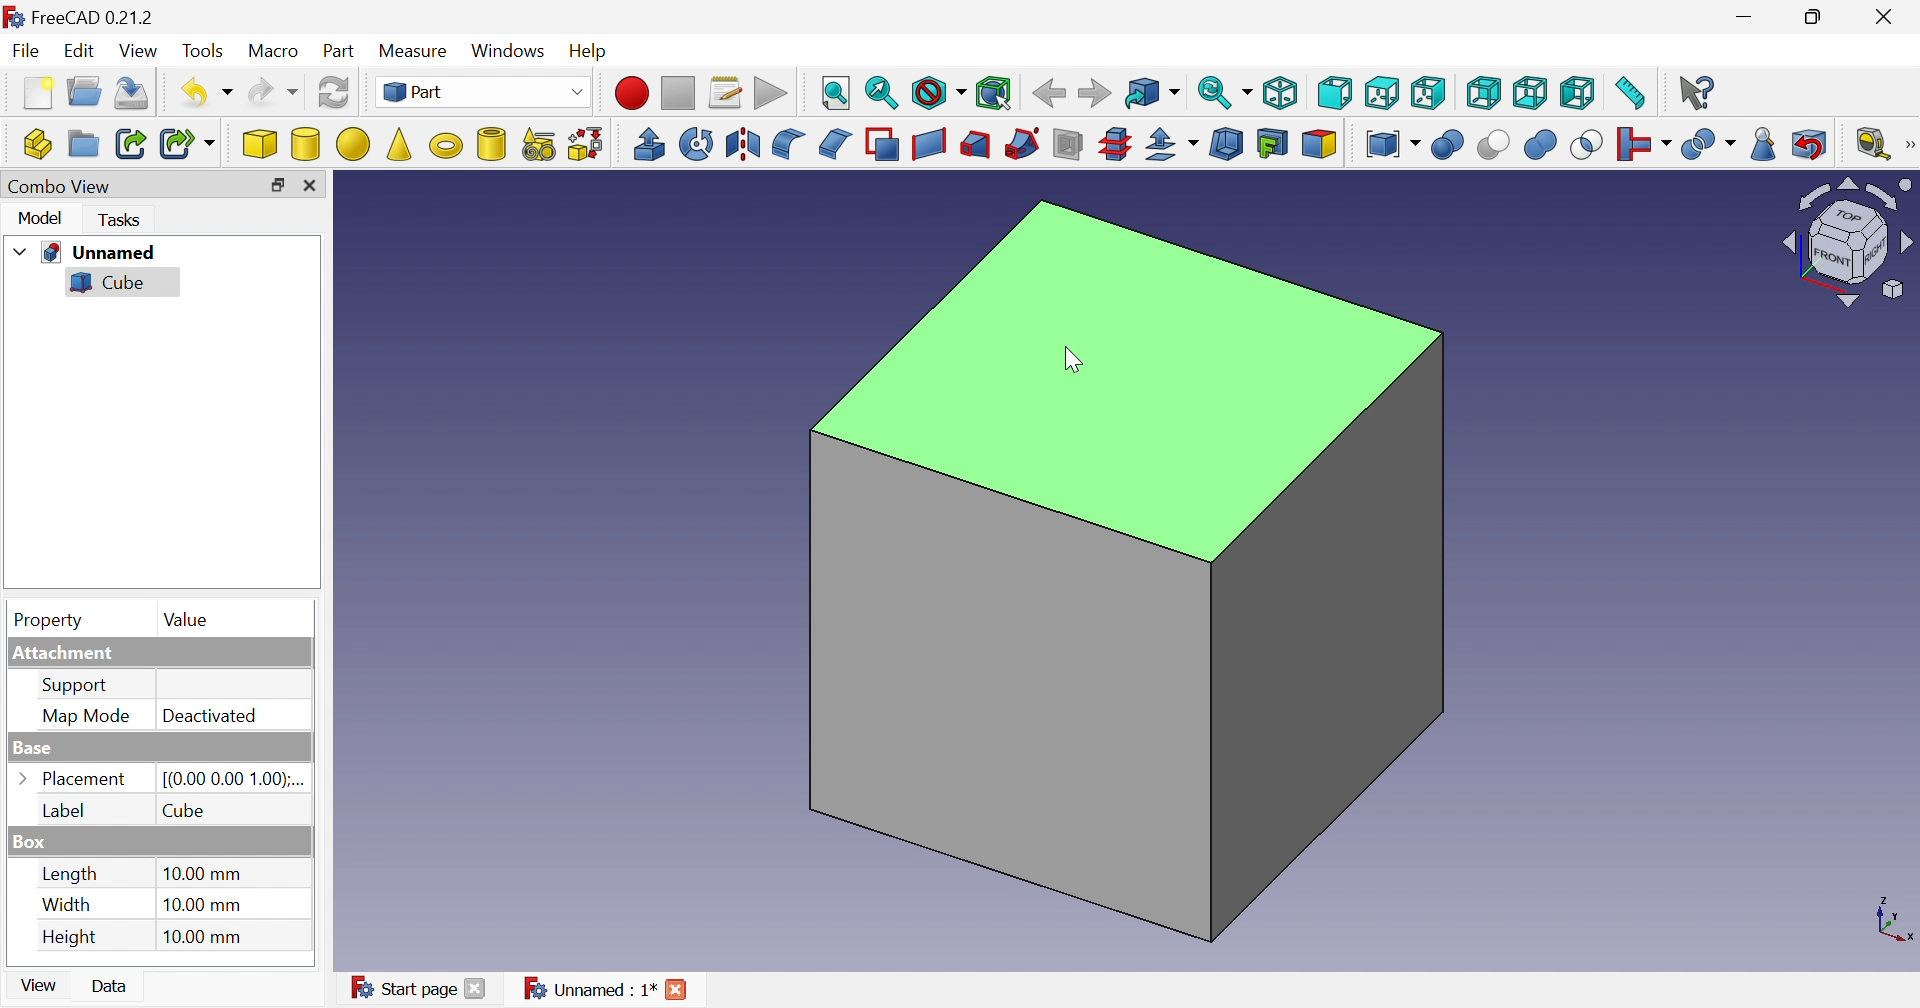 The image size is (1920, 1008). I want to click on Sphere, so click(354, 144).